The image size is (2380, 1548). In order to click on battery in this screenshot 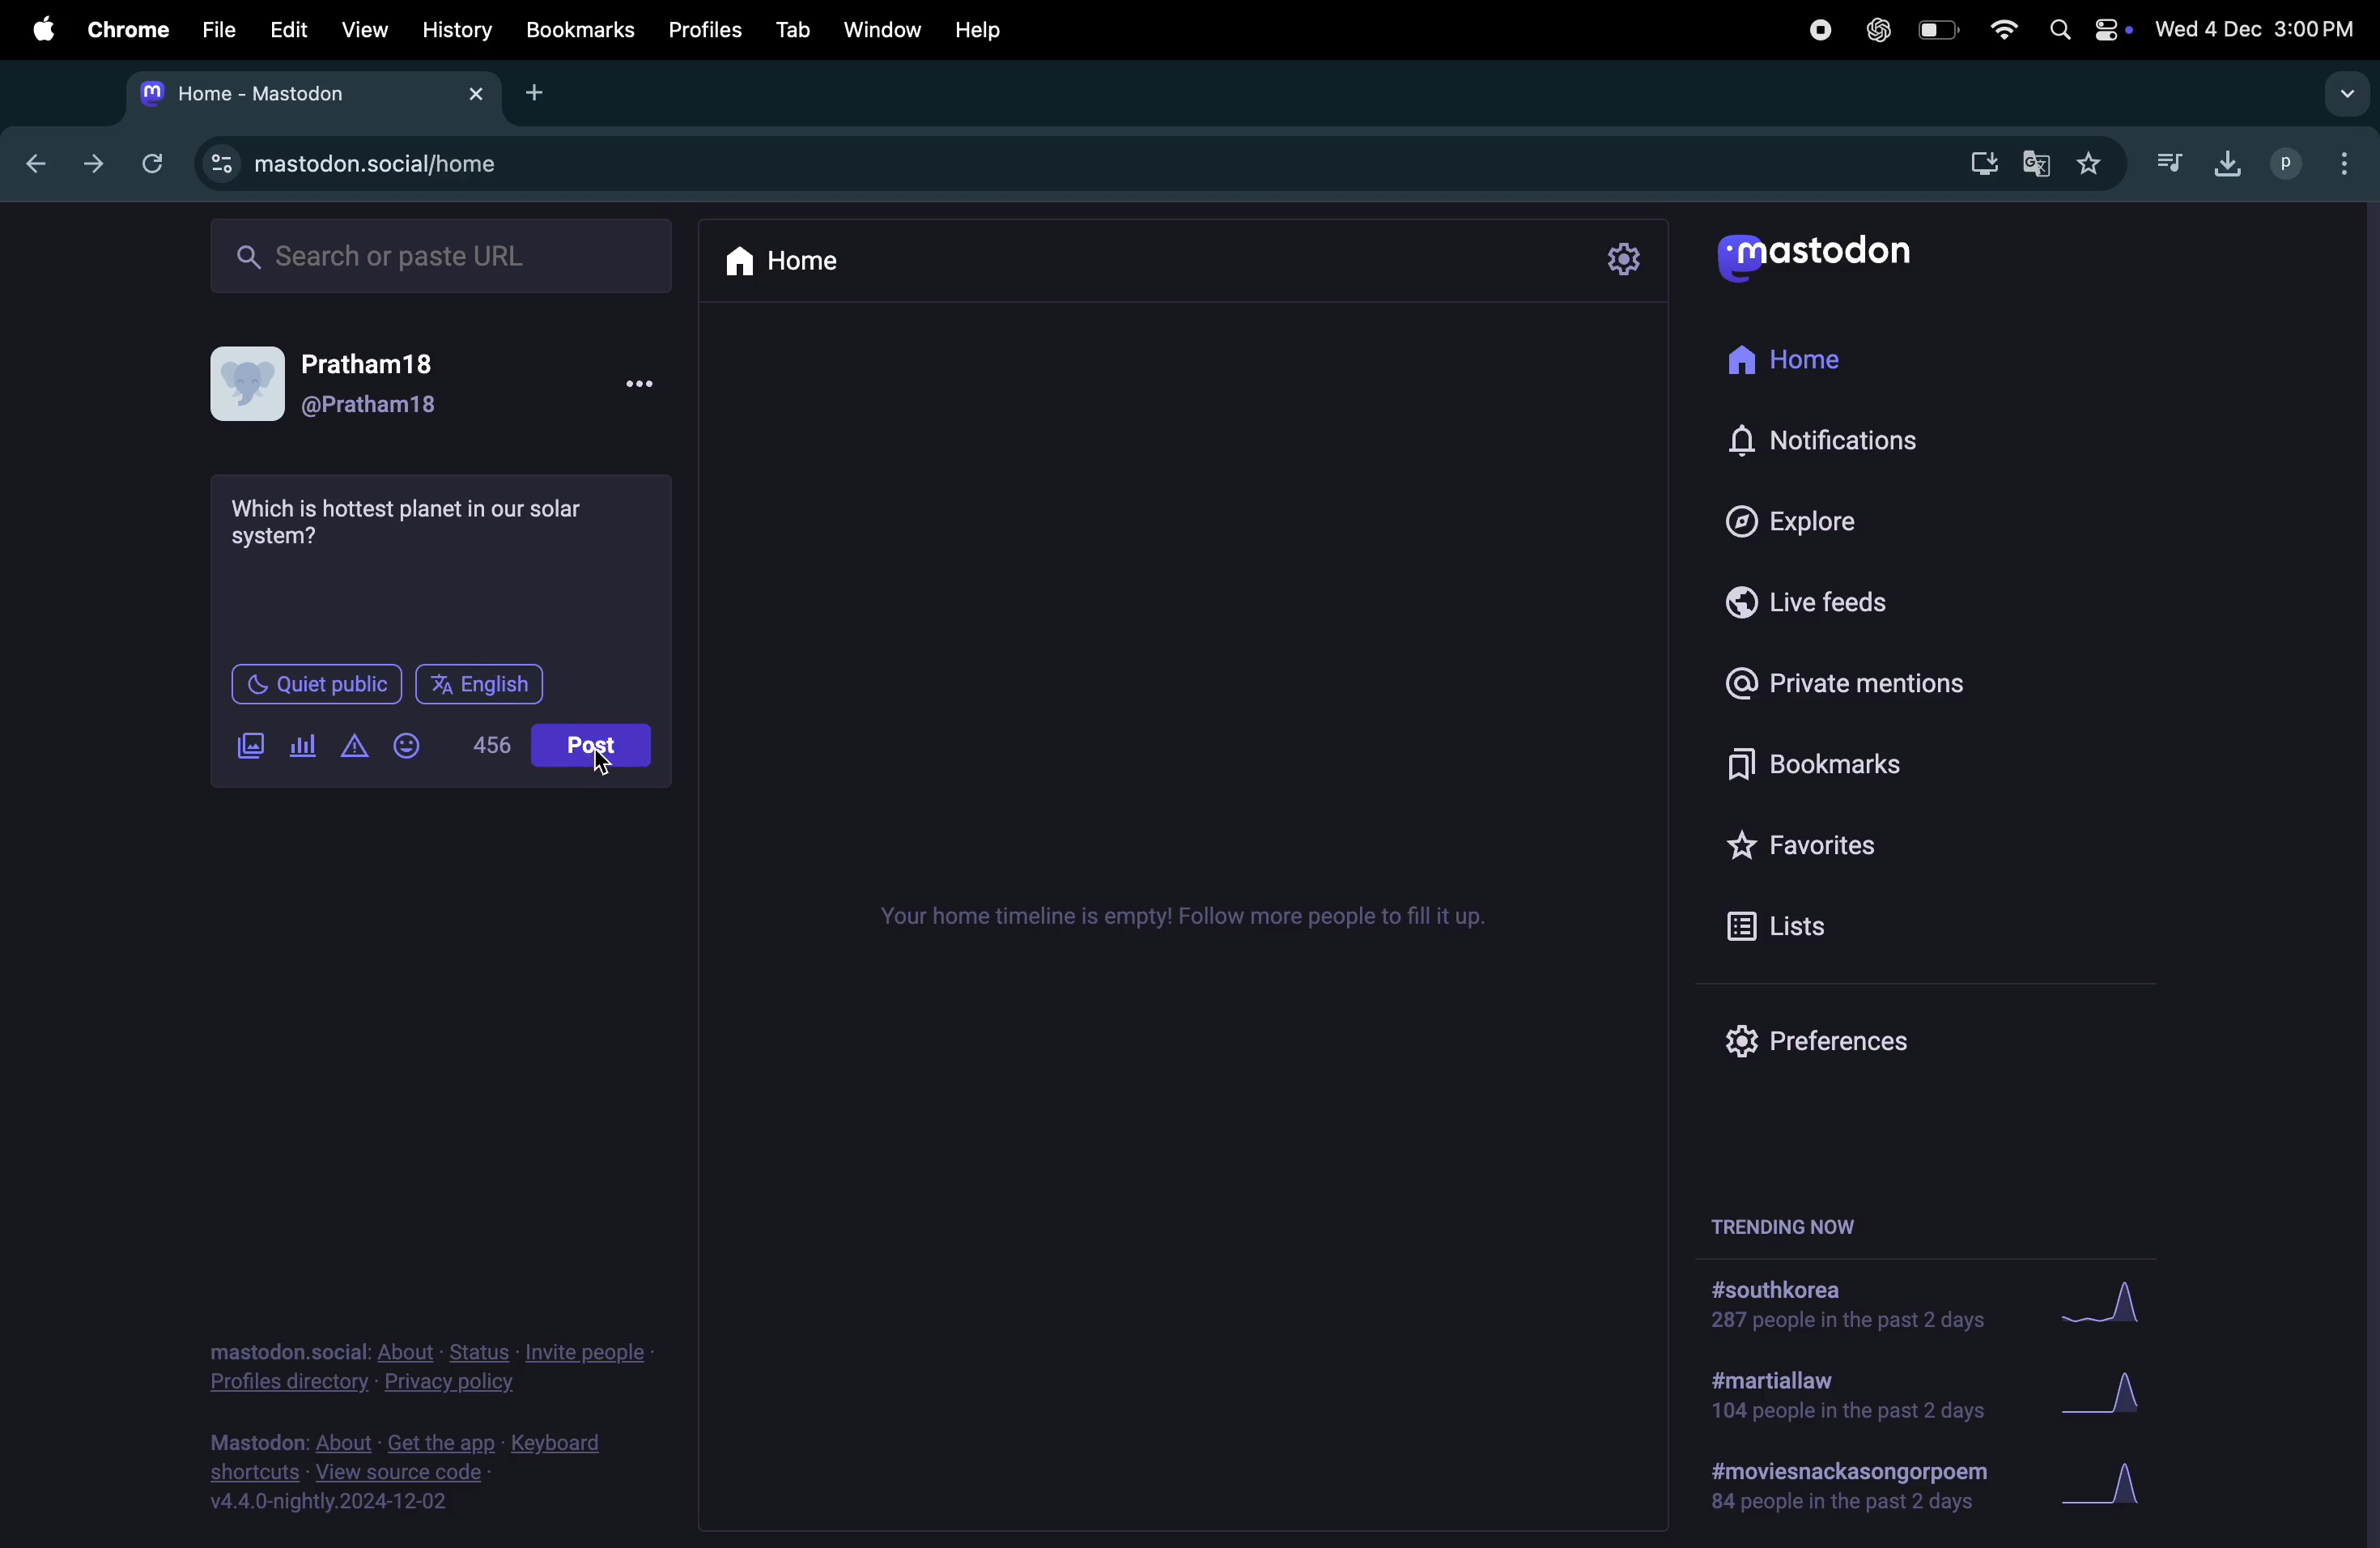, I will do `click(1936, 30)`.